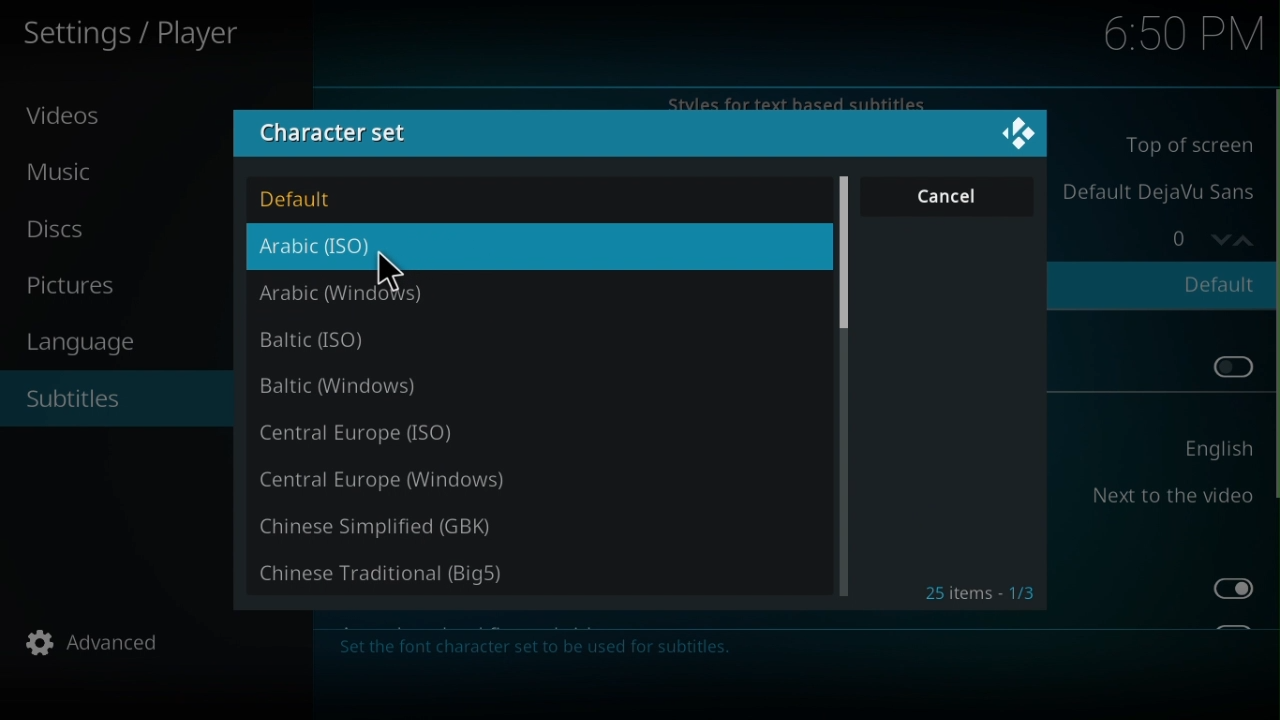 The image size is (1280, 720). Describe the element at coordinates (378, 524) in the screenshot. I see `Chinese simplified (GBK)` at that location.